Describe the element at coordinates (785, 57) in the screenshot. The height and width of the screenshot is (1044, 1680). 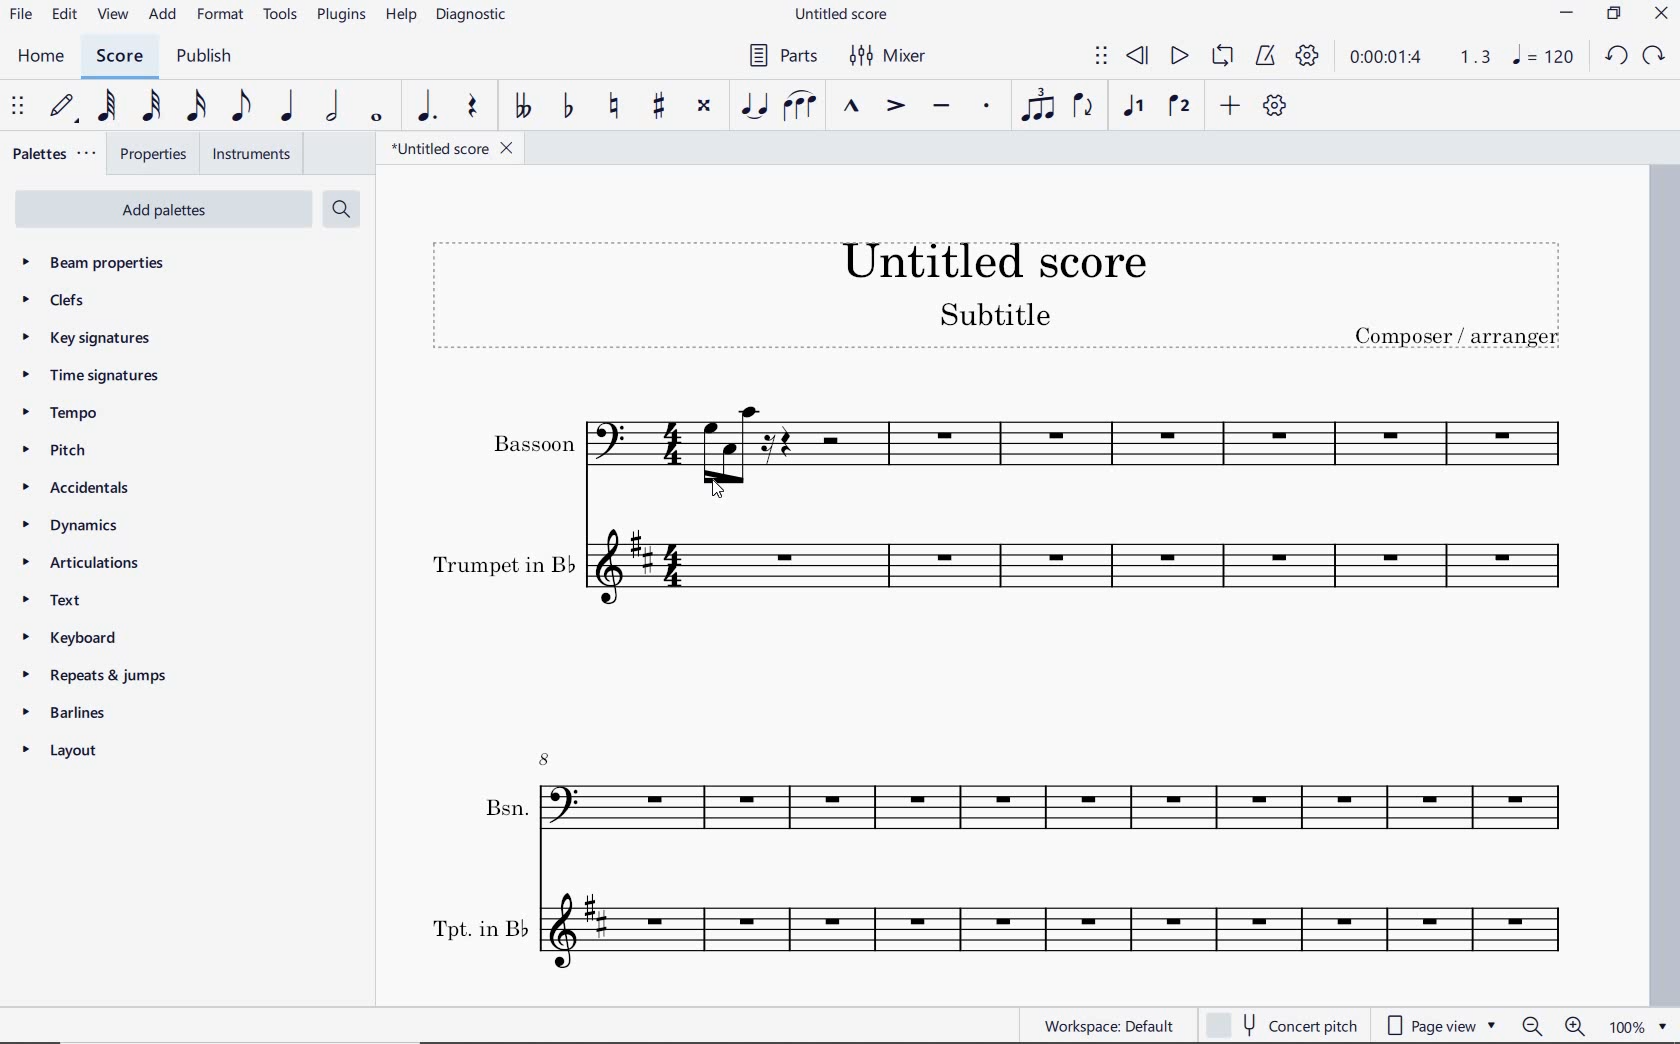
I see `parts` at that location.